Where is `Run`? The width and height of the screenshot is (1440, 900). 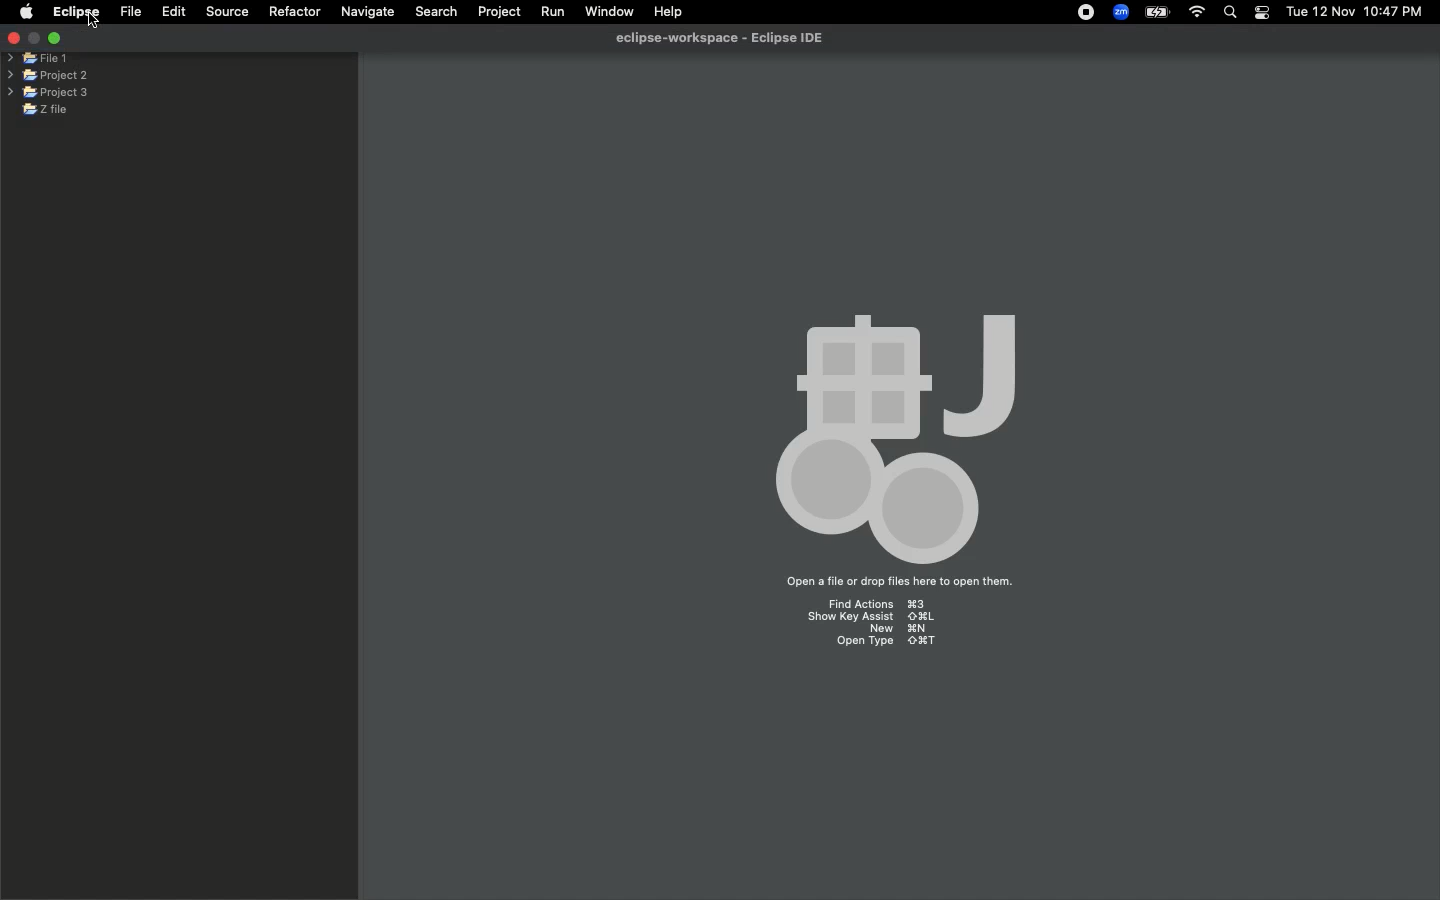 Run is located at coordinates (548, 12).